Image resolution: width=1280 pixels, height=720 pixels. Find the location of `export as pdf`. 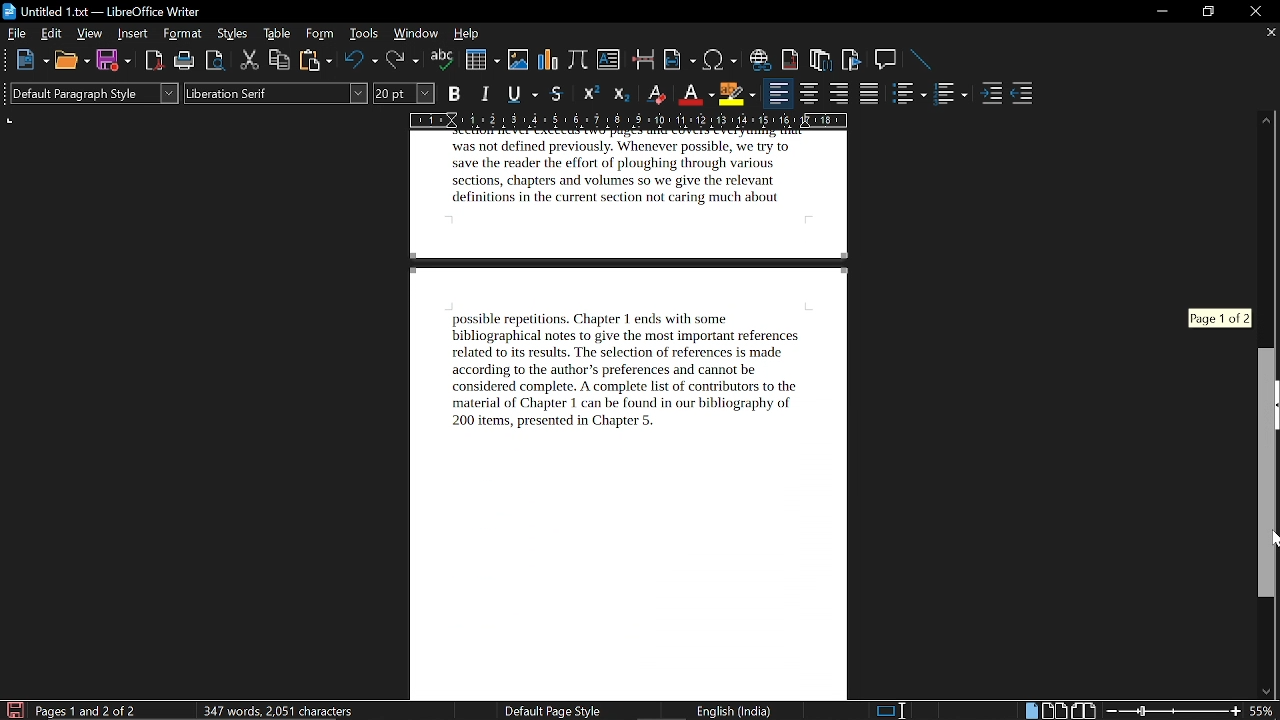

export as pdf is located at coordinates (150, 62).